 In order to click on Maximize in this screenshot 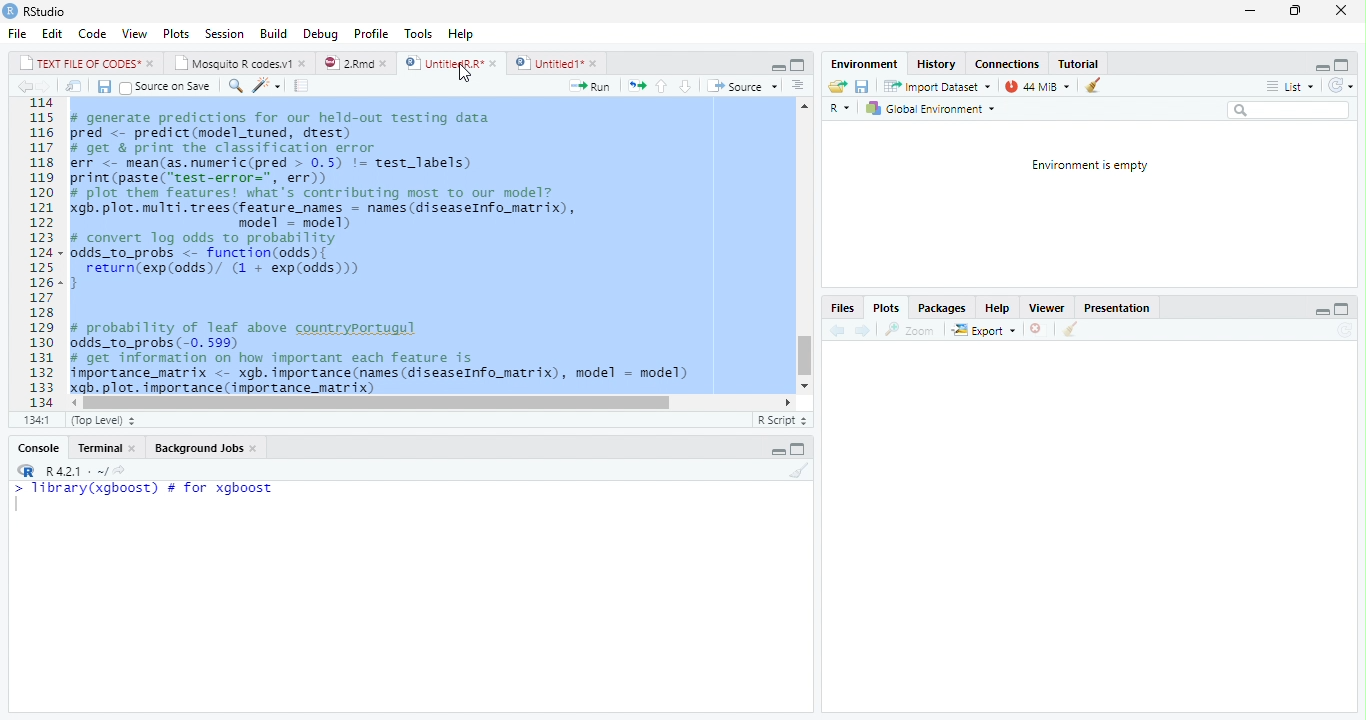, I will do `click(1345, 63)`.